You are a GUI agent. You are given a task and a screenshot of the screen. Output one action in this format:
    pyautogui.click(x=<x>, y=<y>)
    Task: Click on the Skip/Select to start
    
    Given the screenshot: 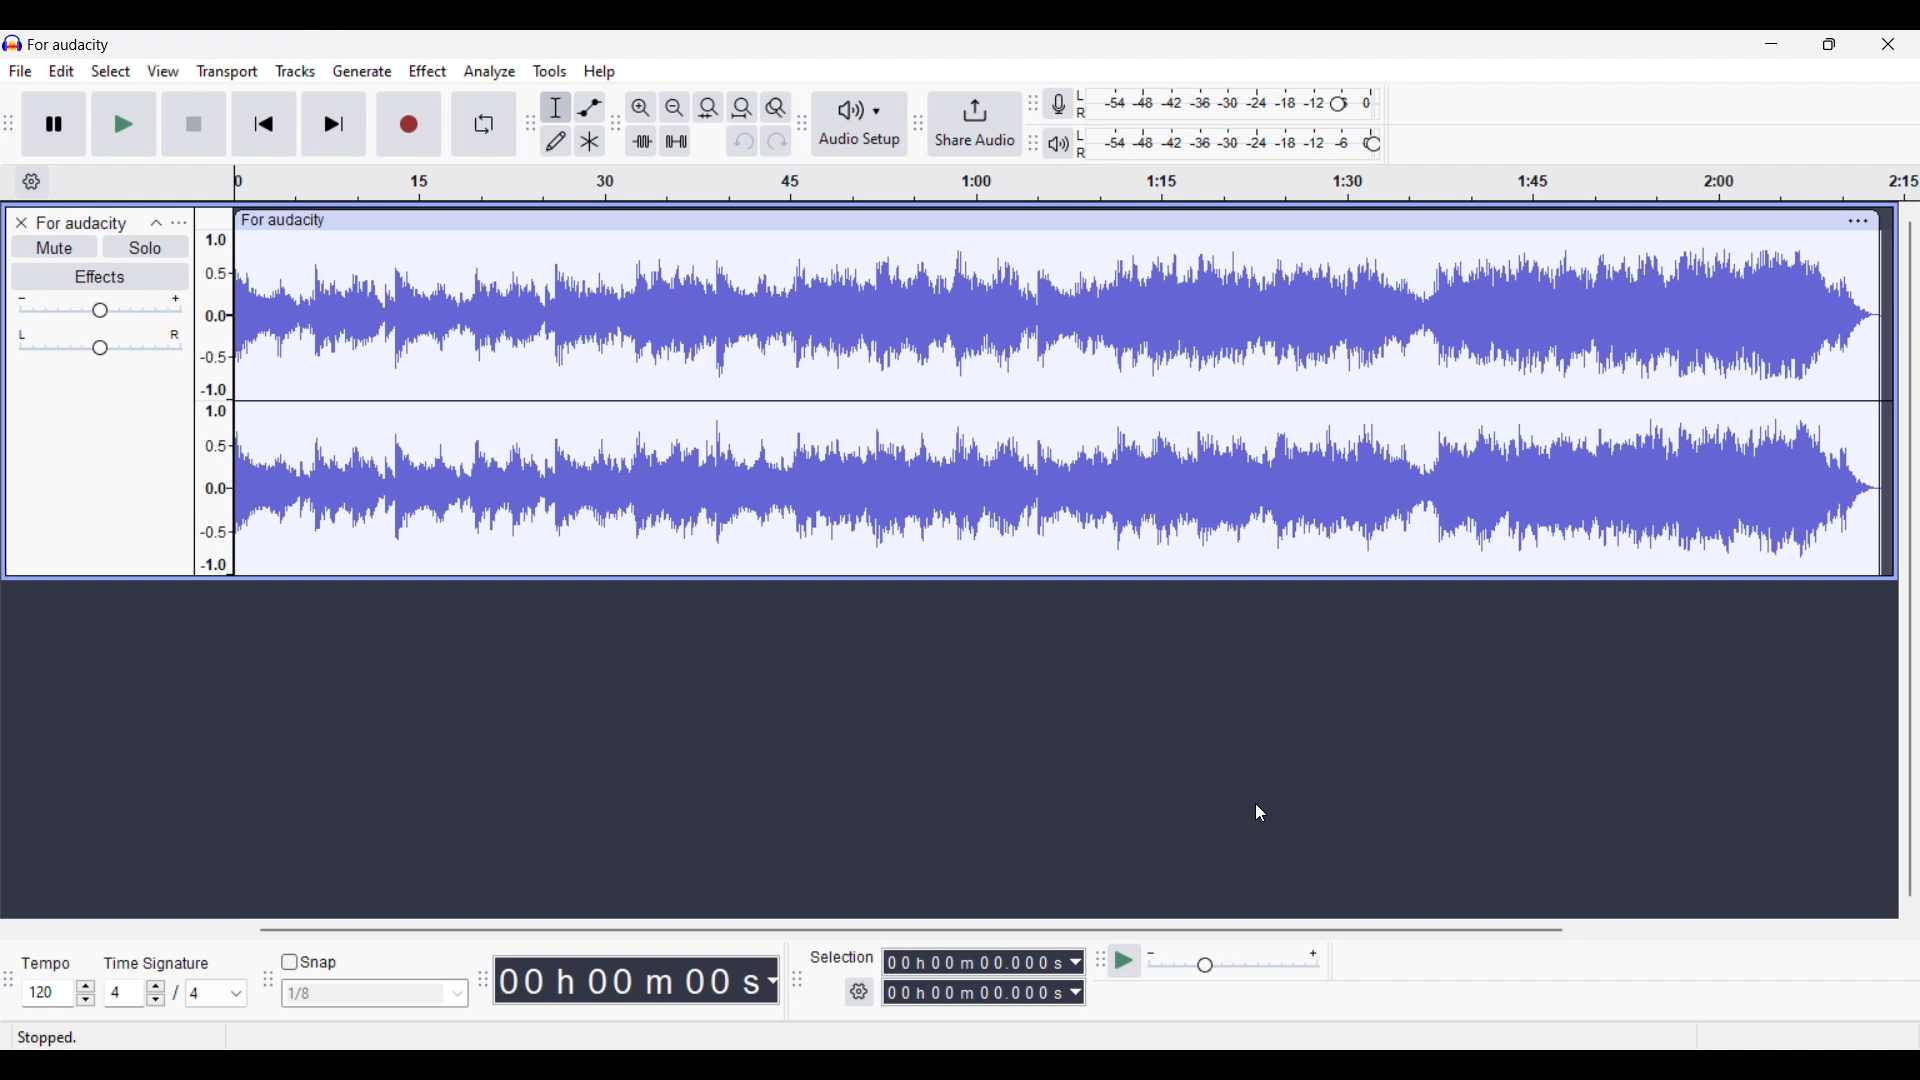 What is the action you would take?
    pyautogui.click(x=264, y=124)
    